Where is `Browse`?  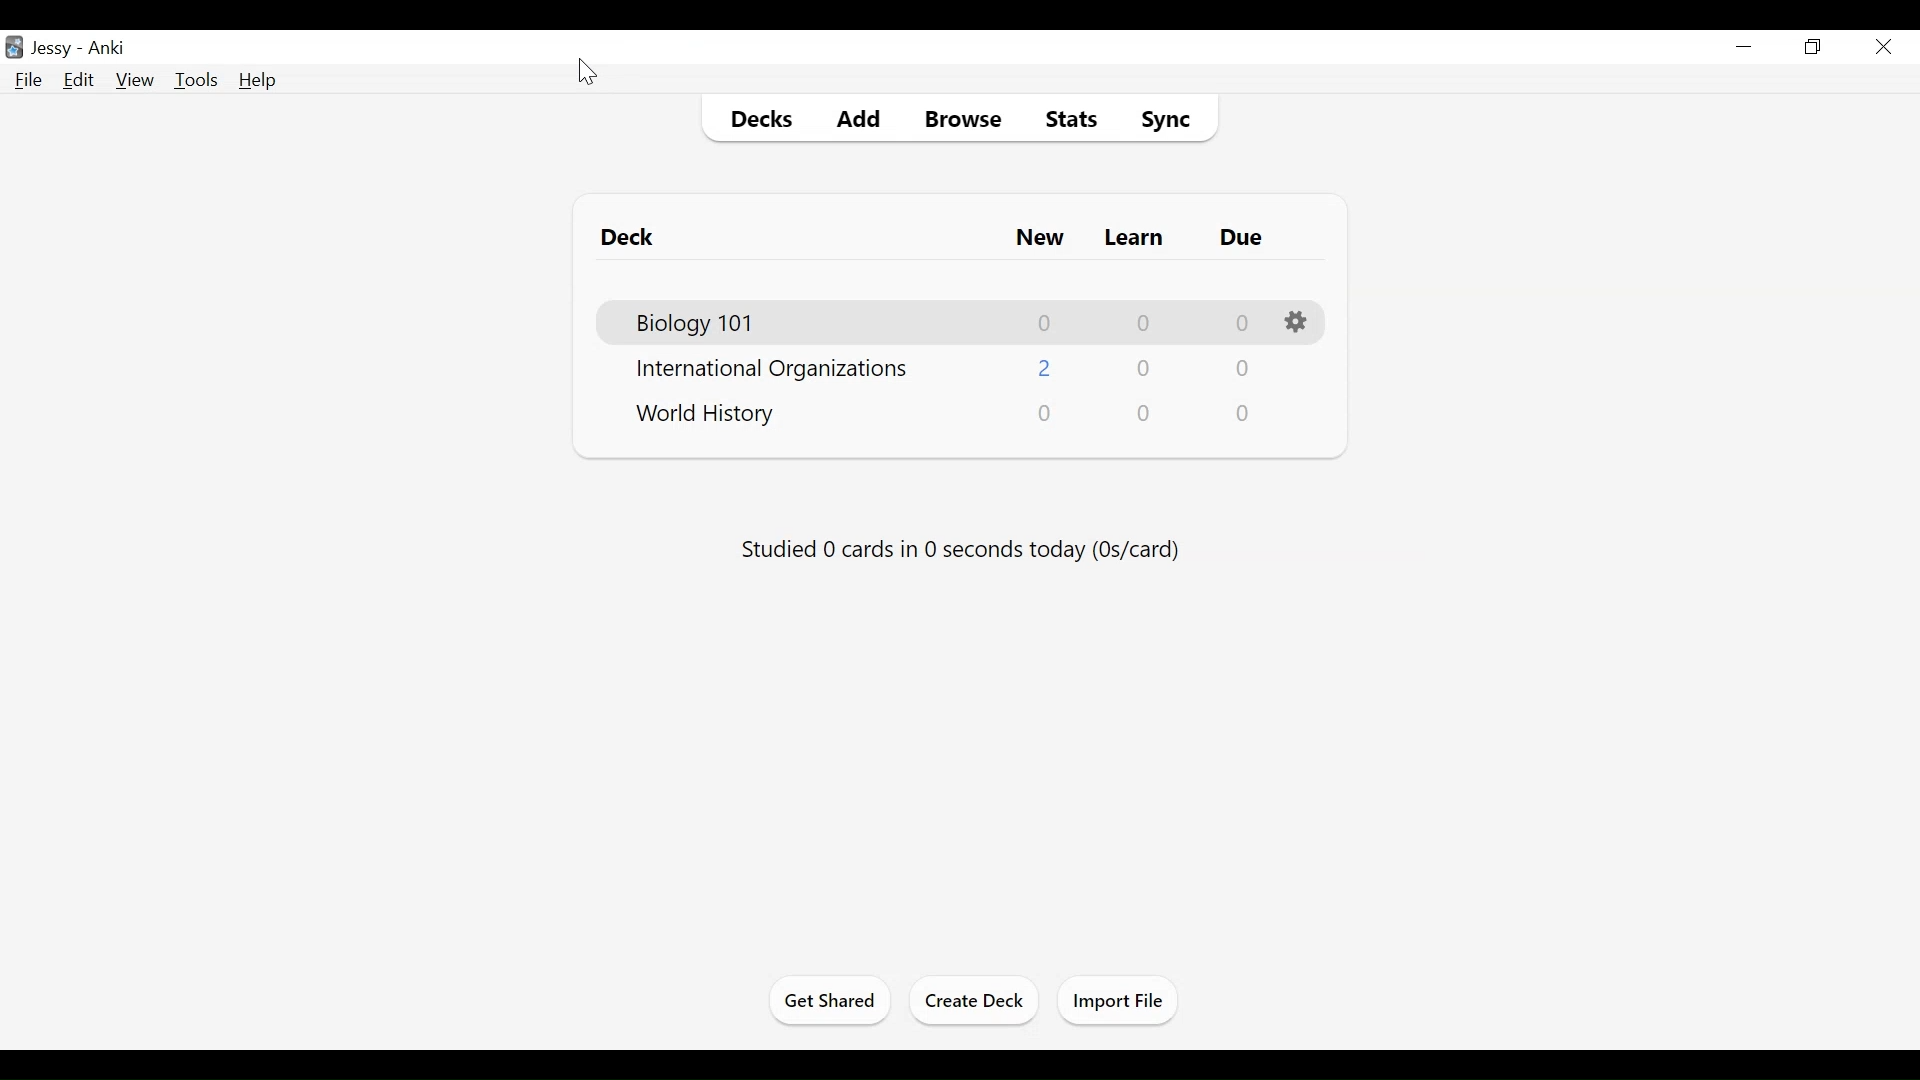 Browse is located at coordinates (965, 117).